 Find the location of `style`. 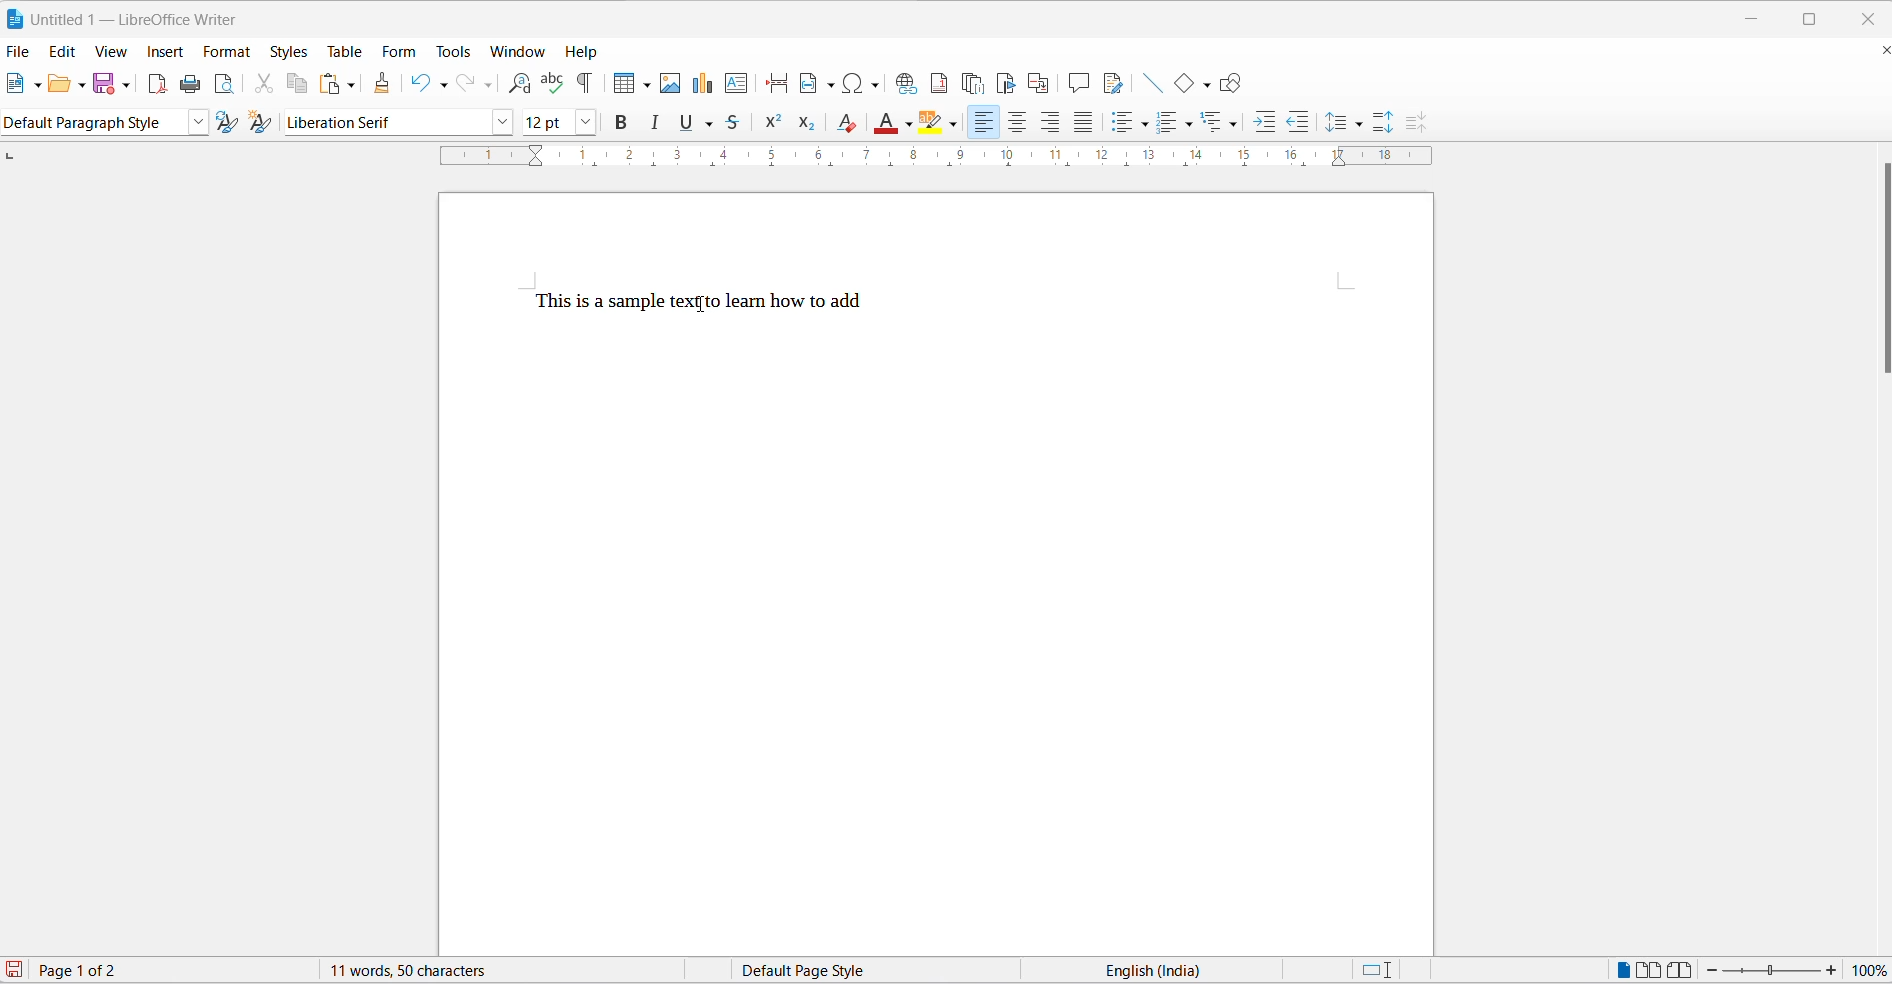

style is located at coordinates (93, 122).